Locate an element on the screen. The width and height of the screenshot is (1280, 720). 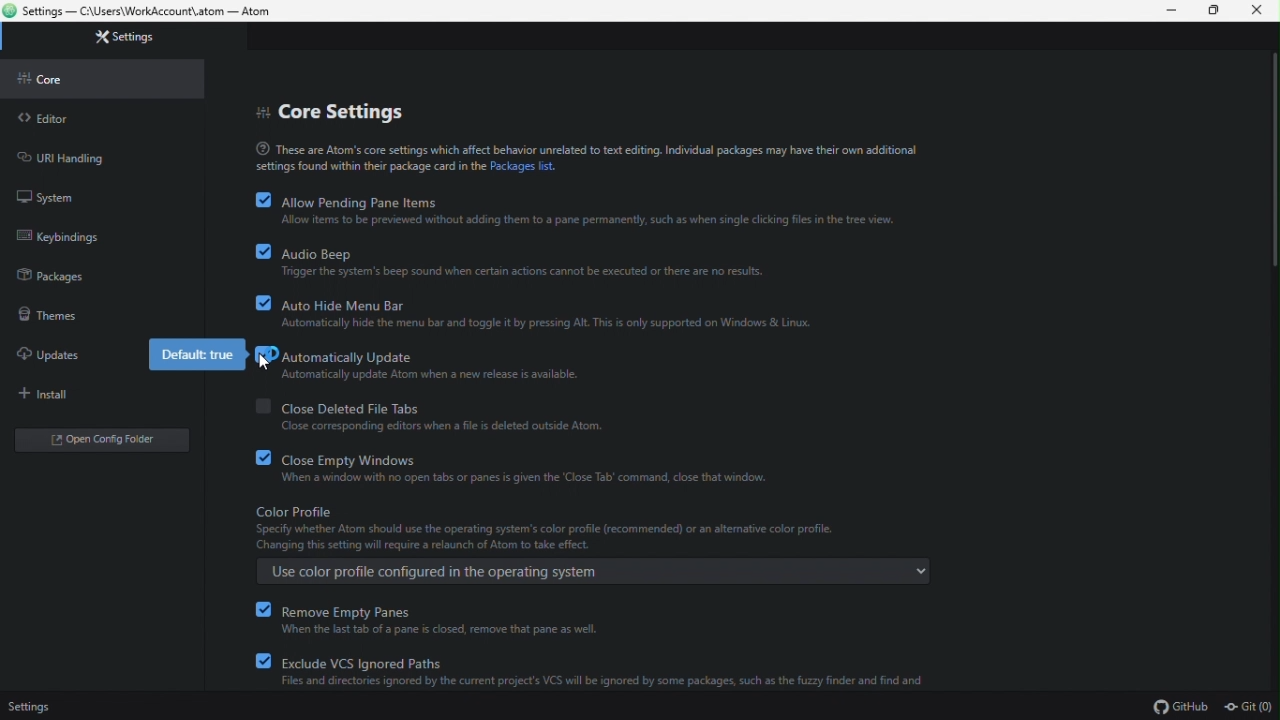
packages is located at coordinates (52, 277).